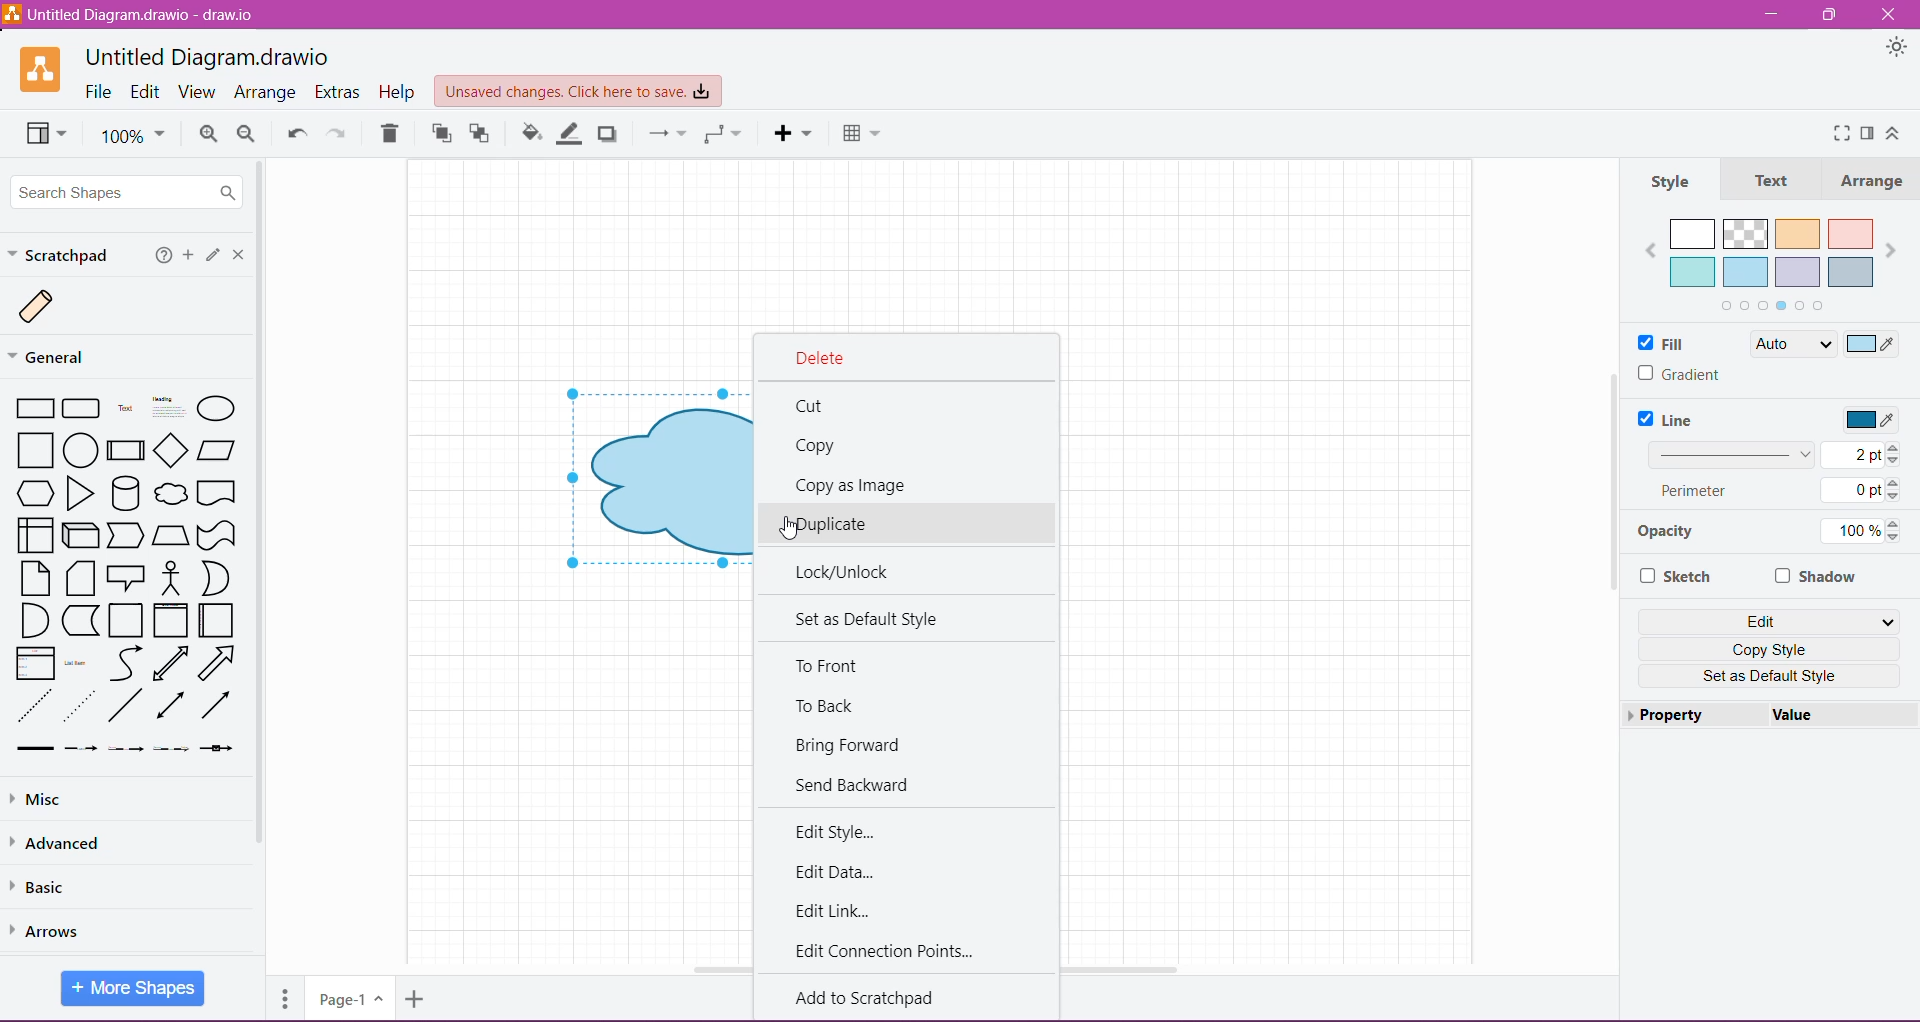 The image size is (1920, 1022). What do you see at coordinates (132, 990) in the screenshot?
I see `More Shapes` at bounding box center [132, 990].